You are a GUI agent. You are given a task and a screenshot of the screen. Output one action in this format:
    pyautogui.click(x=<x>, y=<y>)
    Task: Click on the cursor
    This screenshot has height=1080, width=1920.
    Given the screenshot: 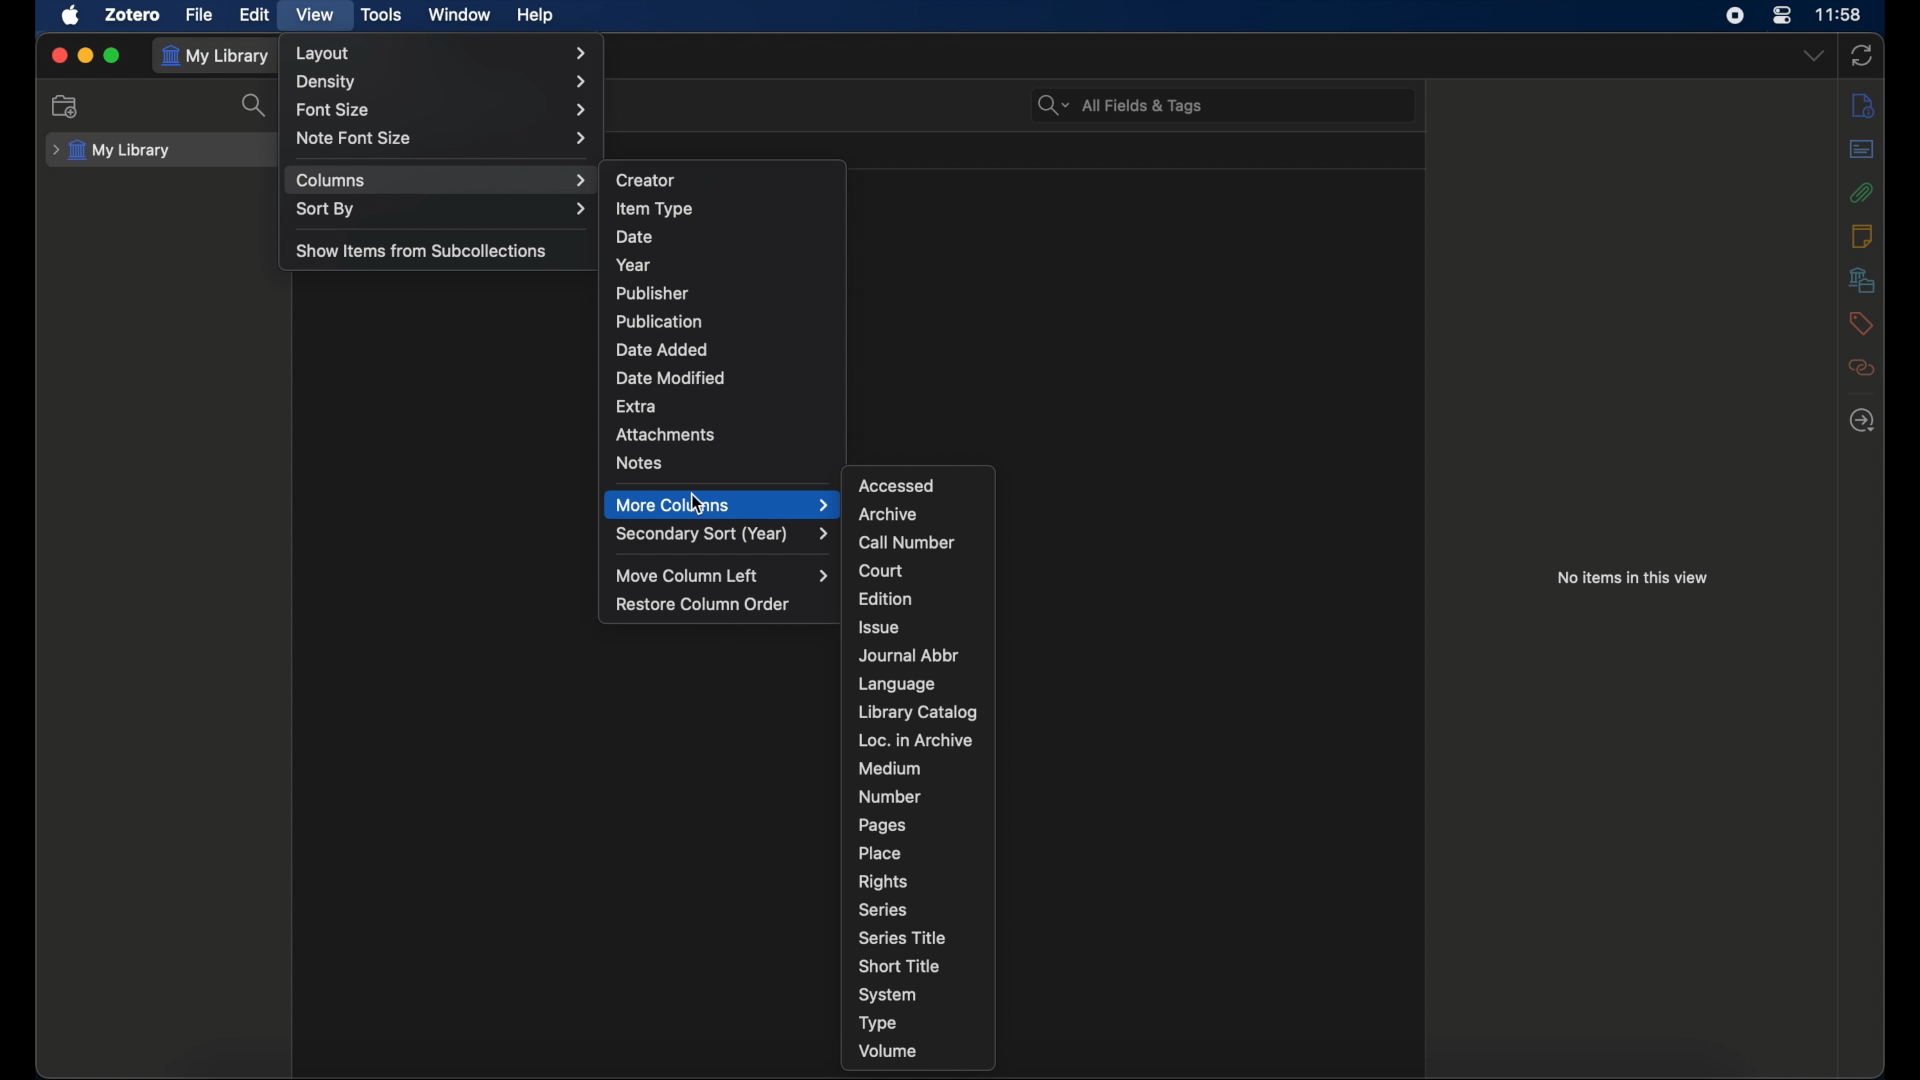 What is the action you would take?
    pyautogui.click(x=694, y=499)
    